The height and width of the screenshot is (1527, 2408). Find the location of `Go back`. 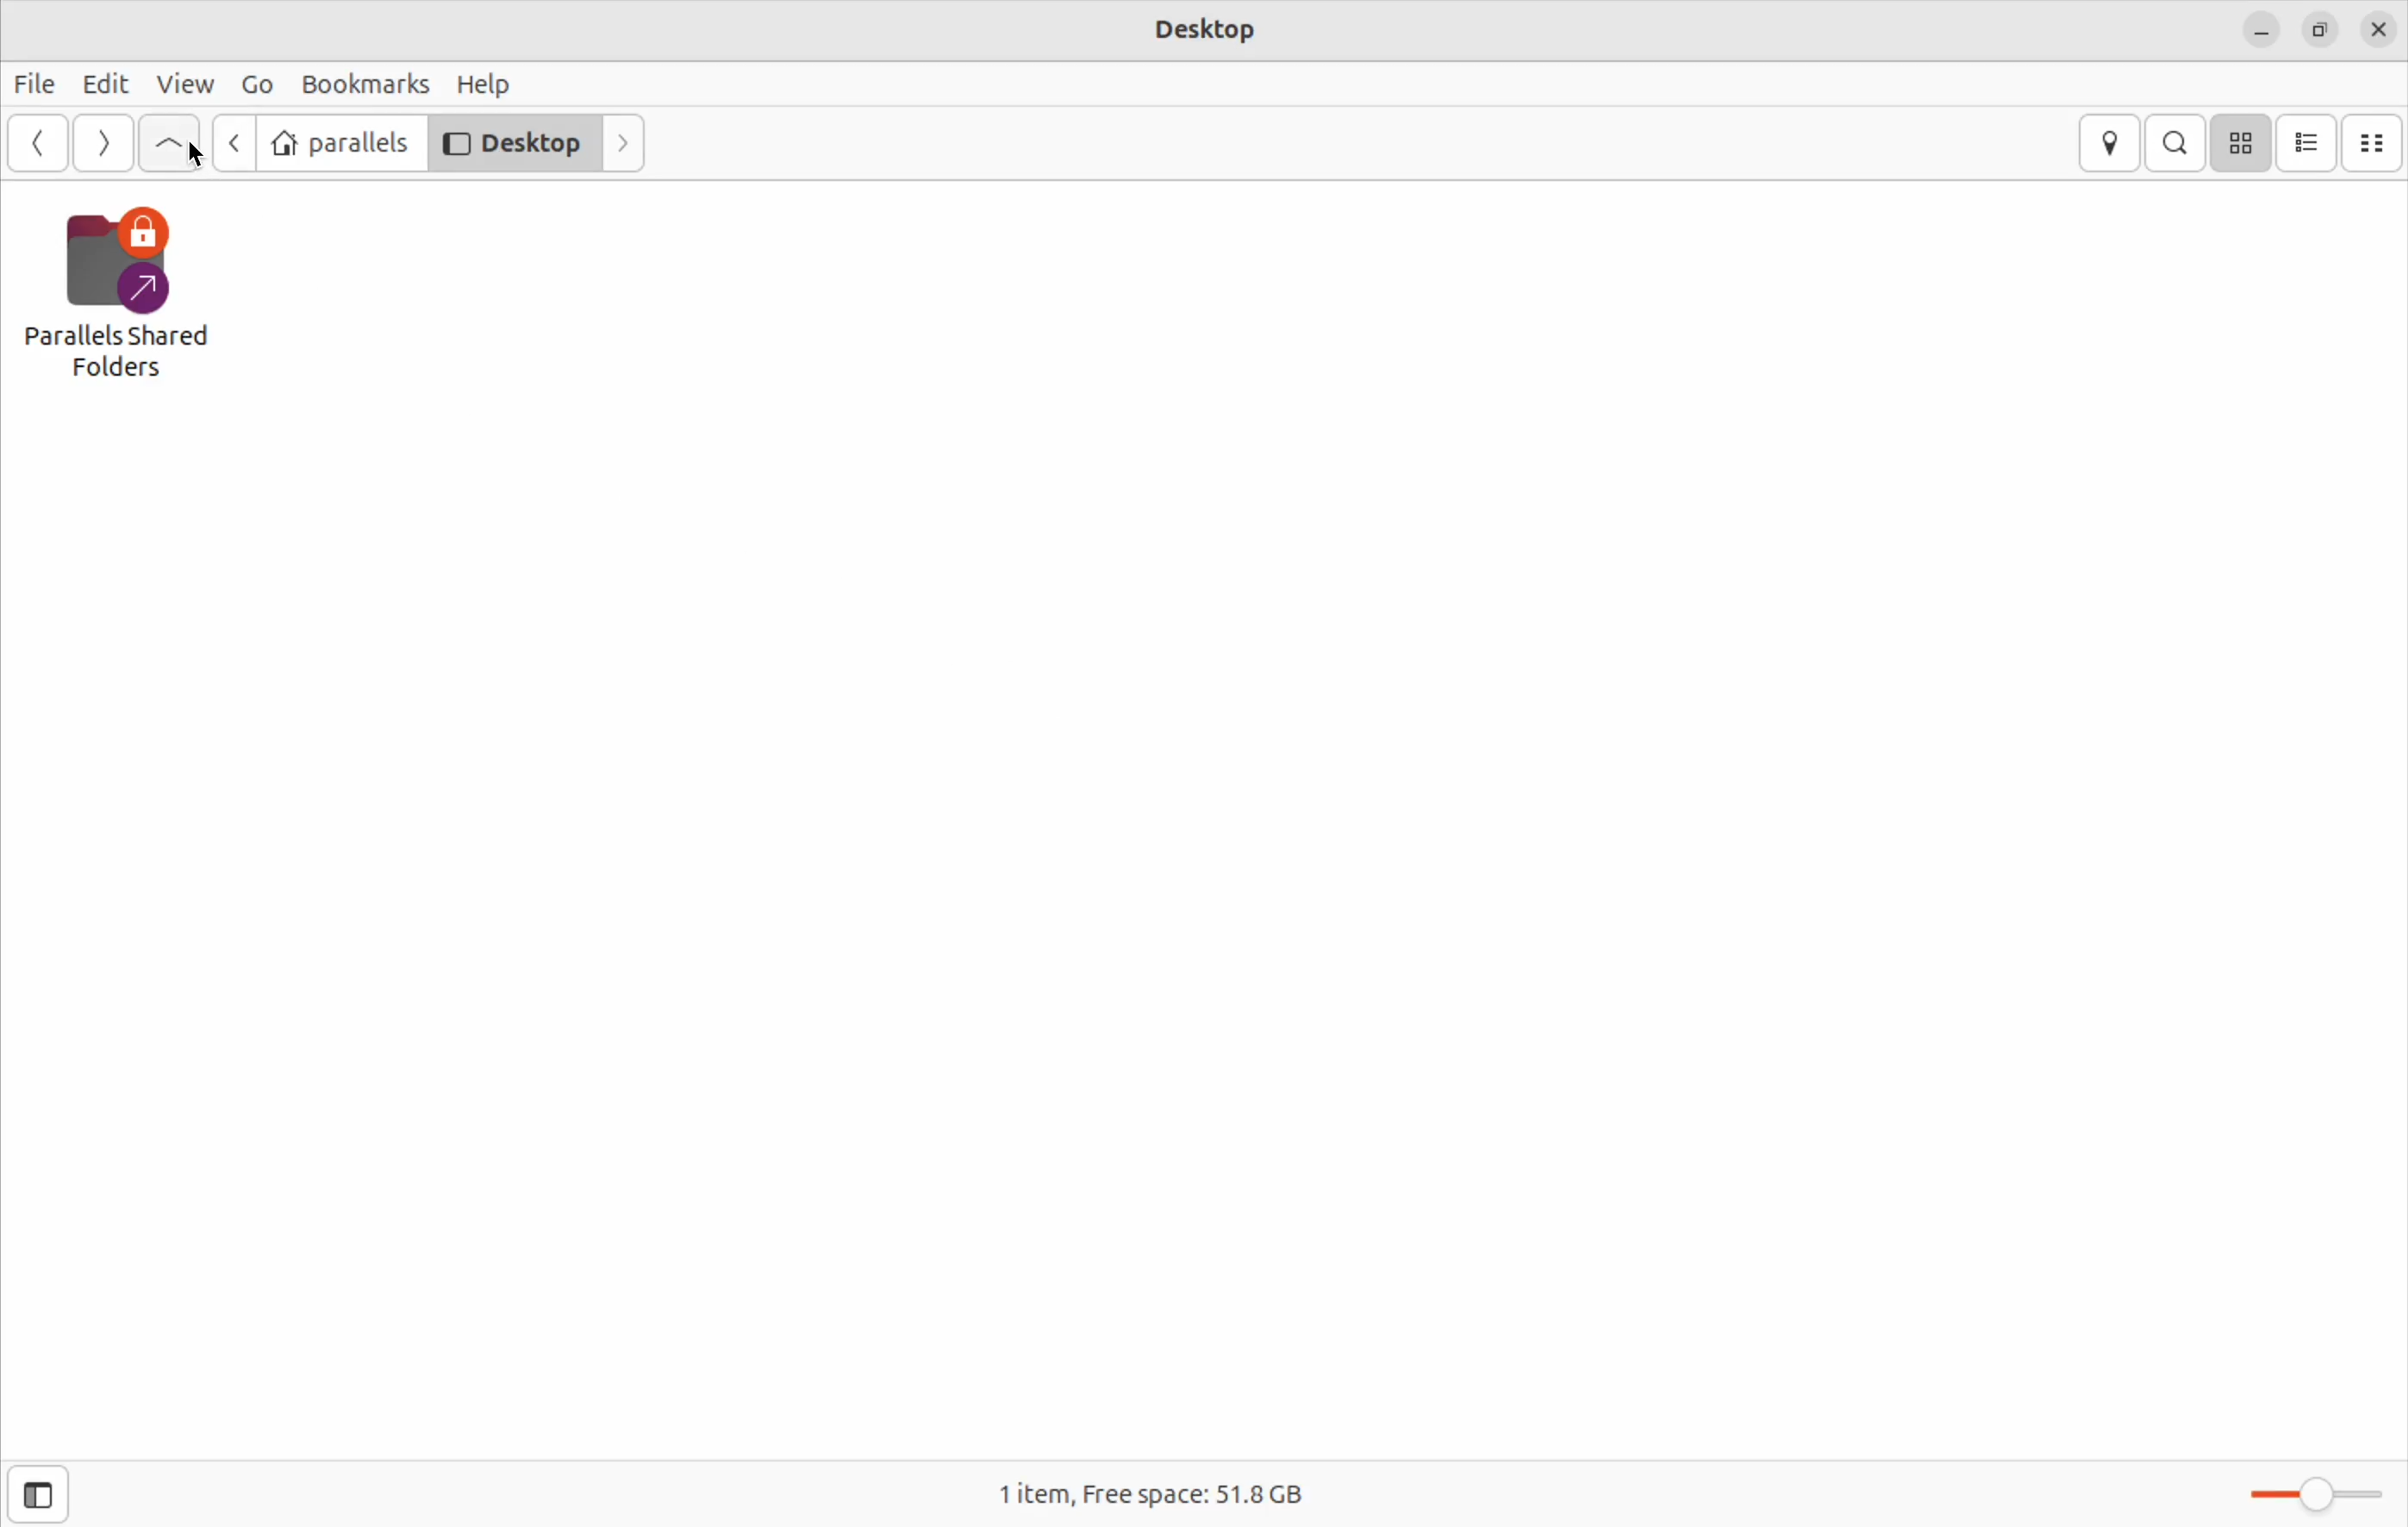

Go back is located at coordinates (226, 142).